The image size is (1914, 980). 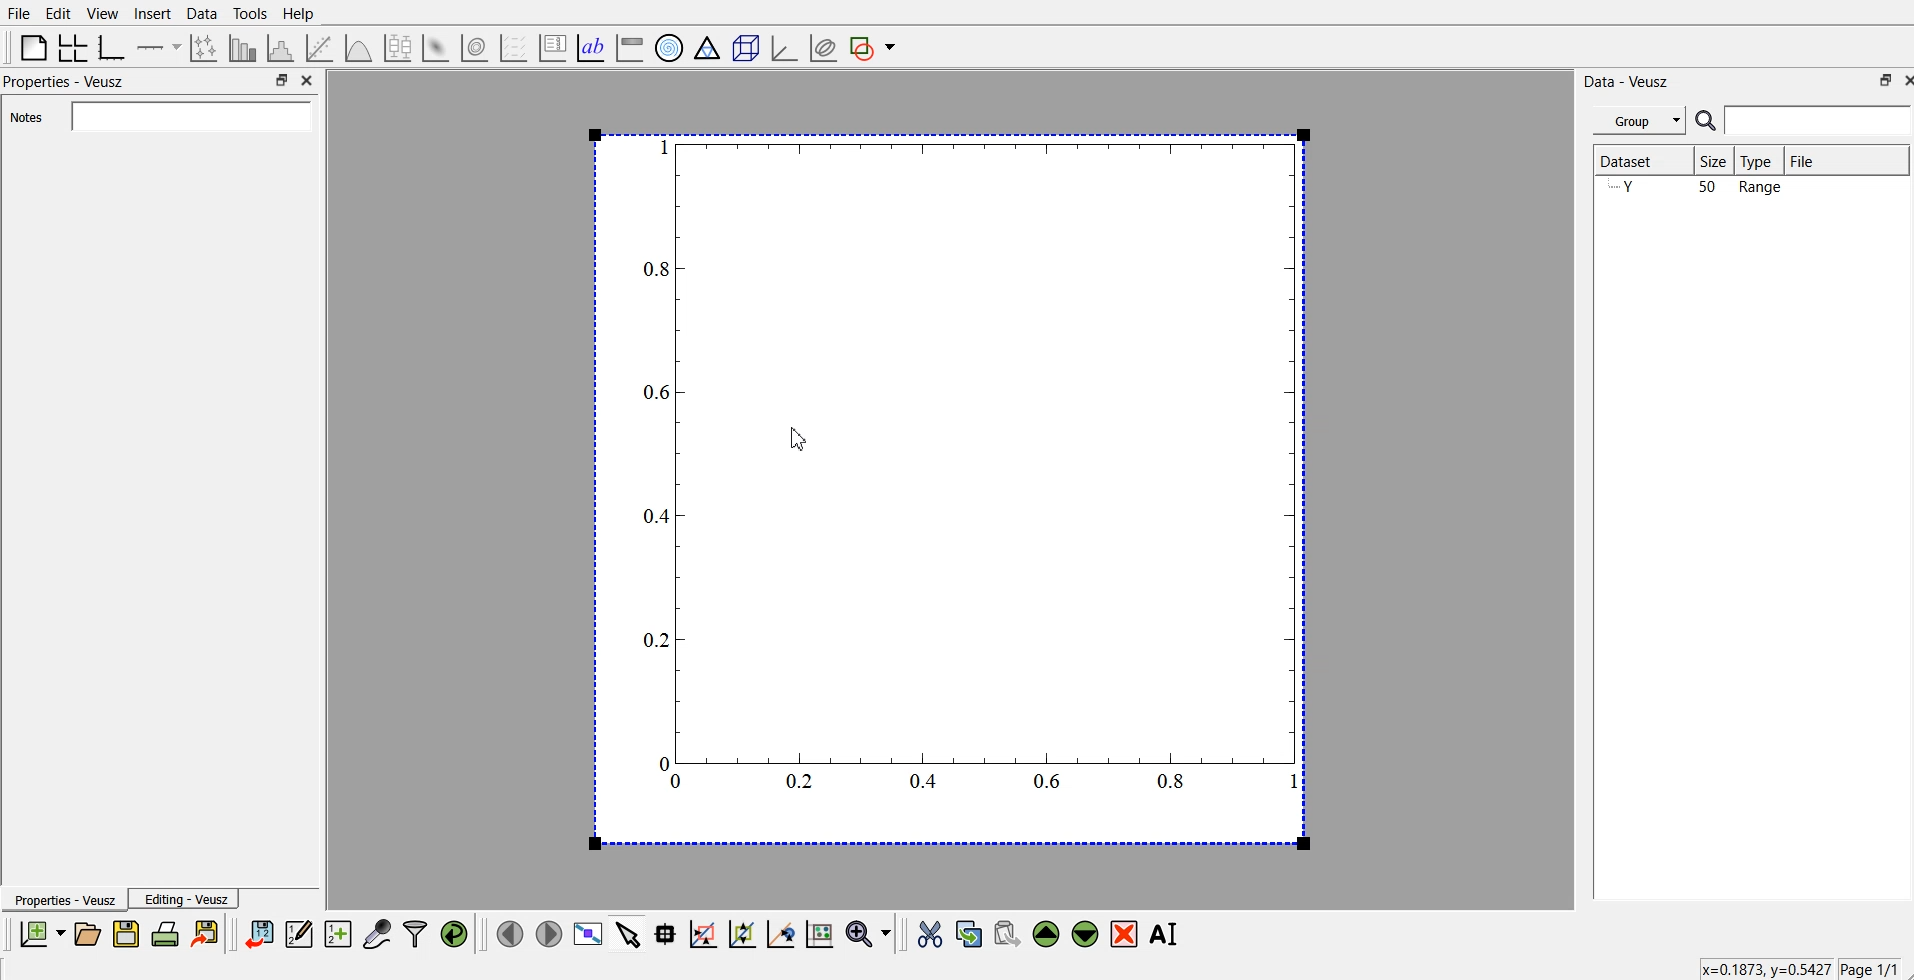 I want to click on Tools, so click(x=250, y=14).